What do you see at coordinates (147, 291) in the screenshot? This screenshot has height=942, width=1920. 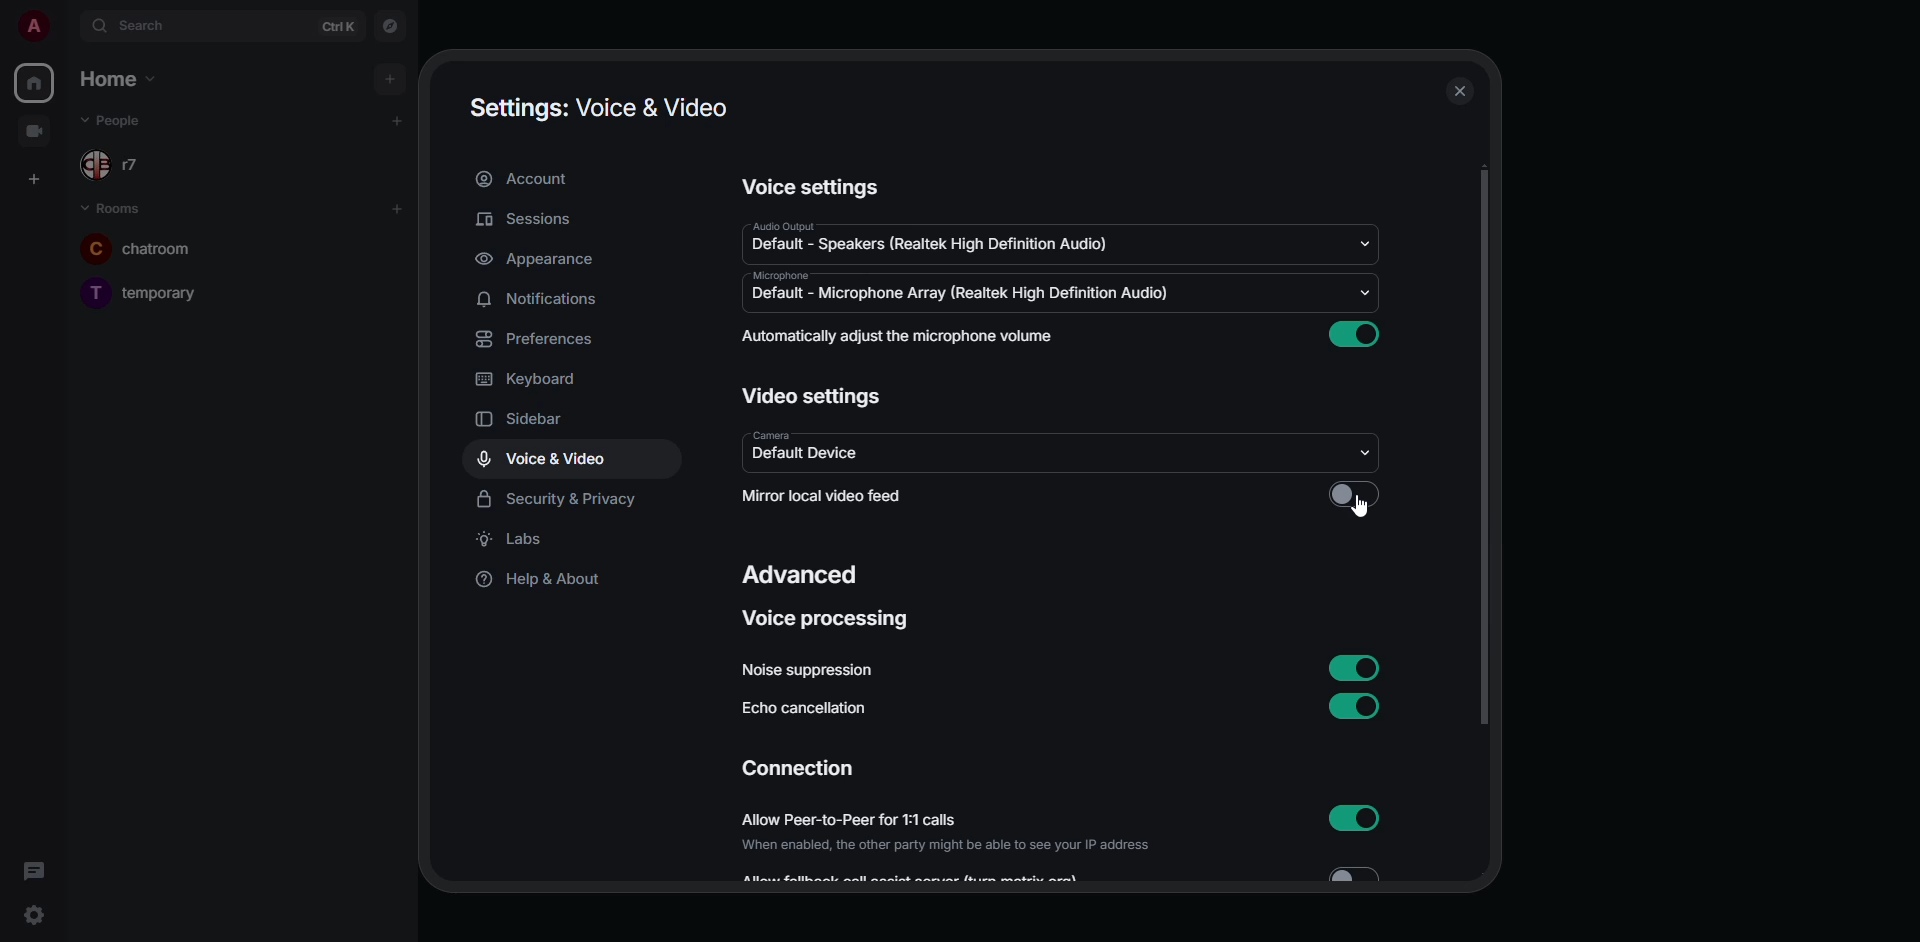 I see `temporary` at bounding box center [147, 291].